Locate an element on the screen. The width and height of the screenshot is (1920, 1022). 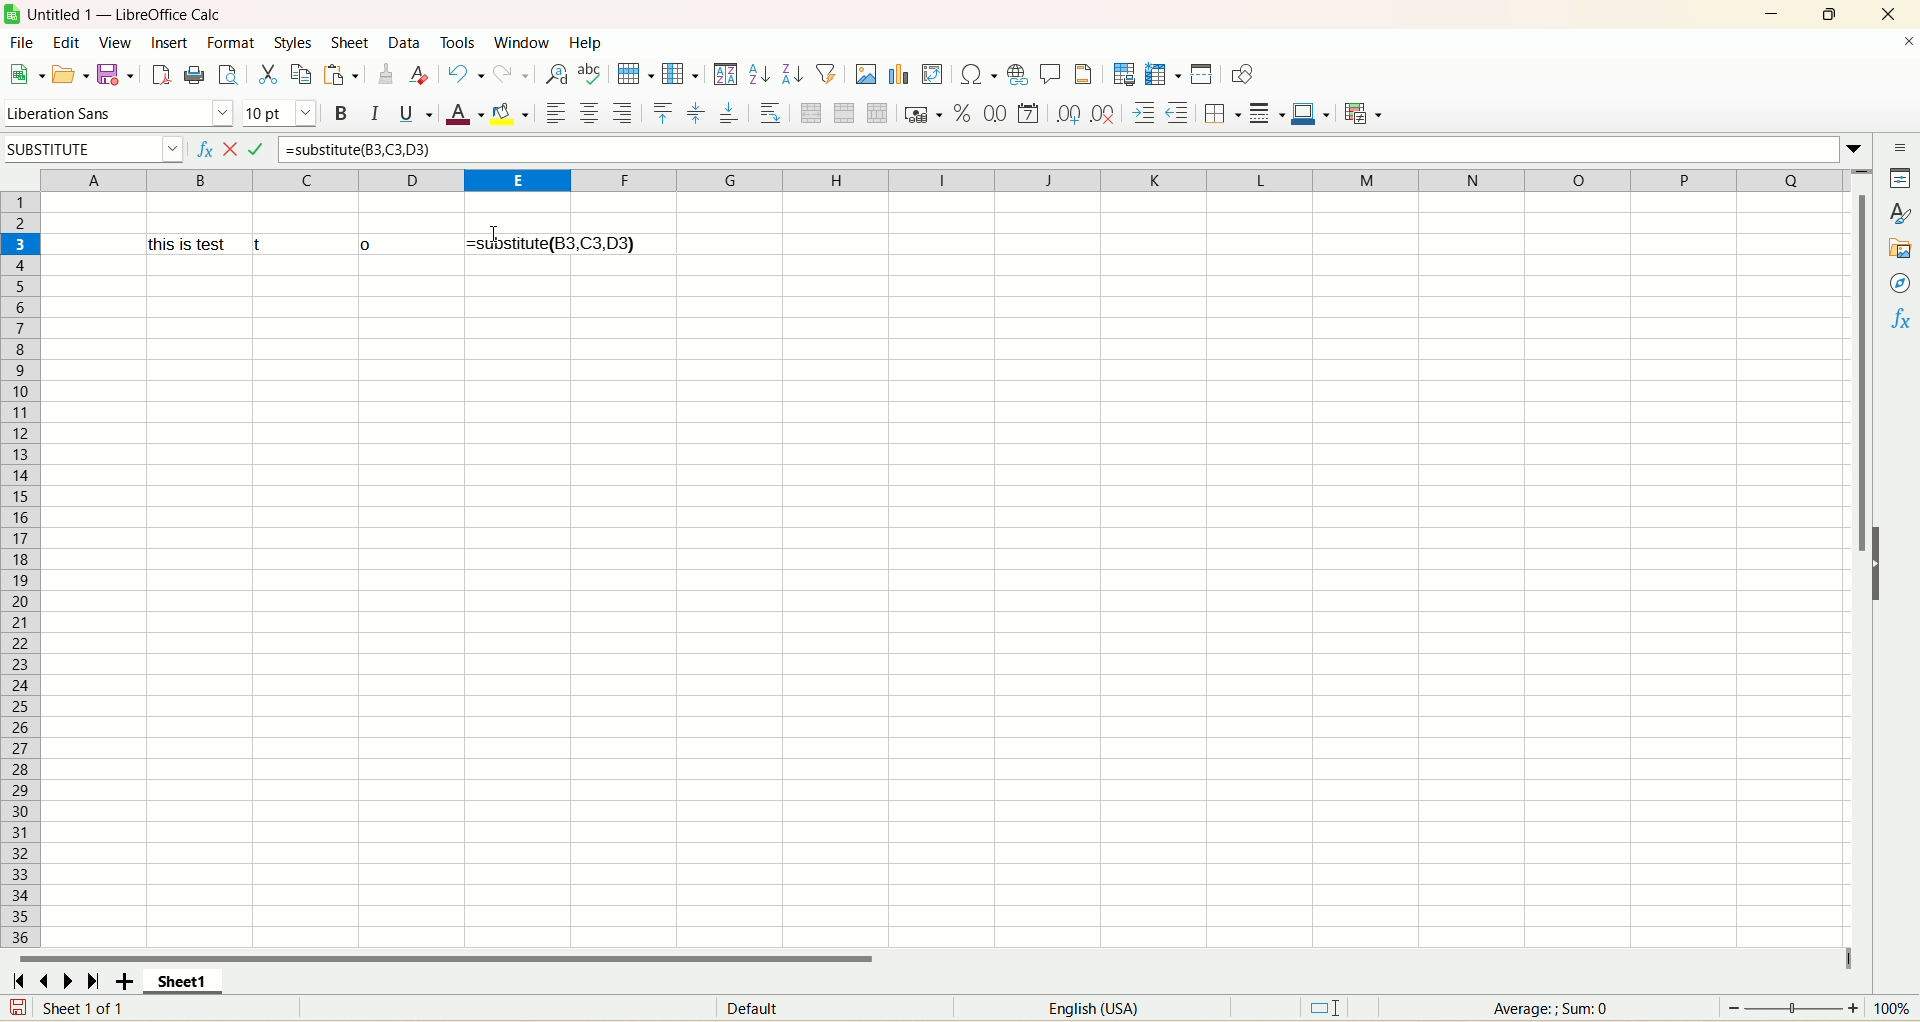
align right is located at coordinates (623, 112).